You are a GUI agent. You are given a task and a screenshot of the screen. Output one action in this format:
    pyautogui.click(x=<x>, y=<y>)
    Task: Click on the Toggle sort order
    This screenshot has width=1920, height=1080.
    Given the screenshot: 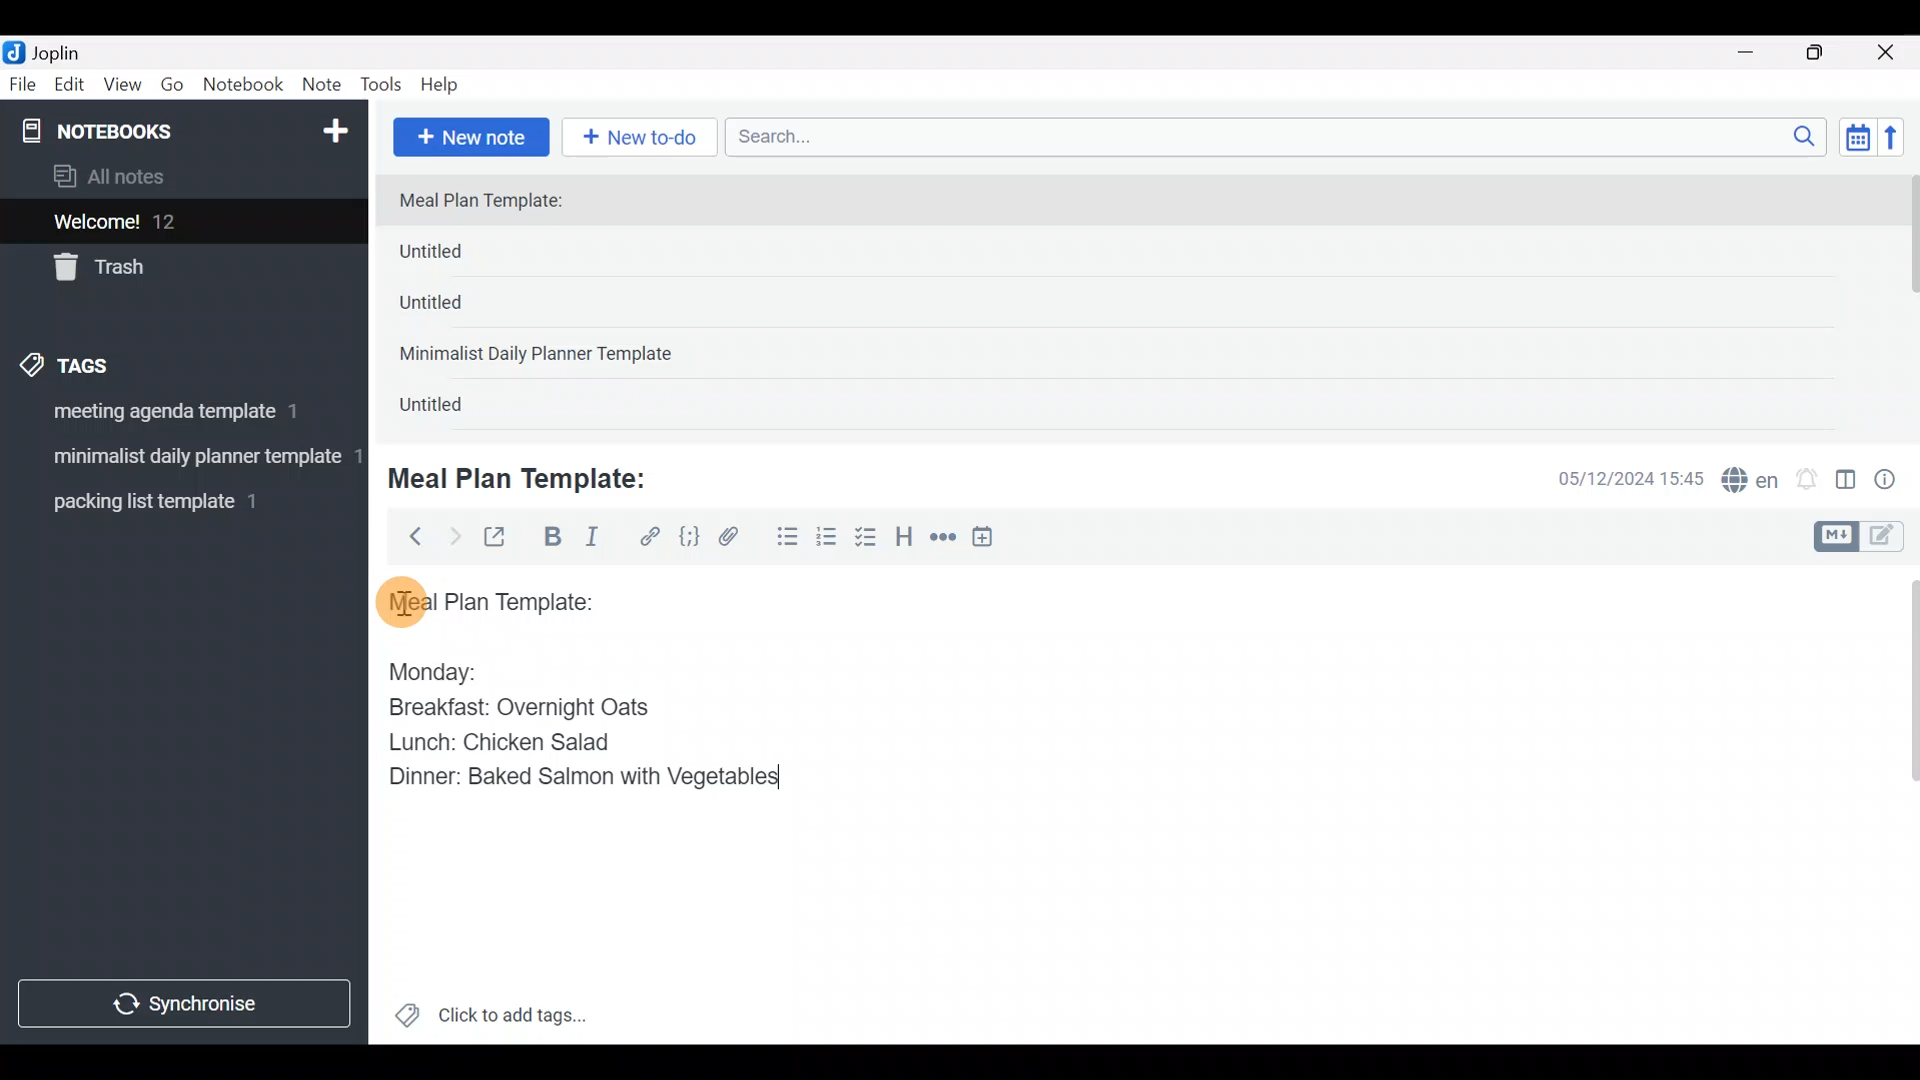 What is the action you would take?
    pyautogui.click(x=1857, y=138)
    